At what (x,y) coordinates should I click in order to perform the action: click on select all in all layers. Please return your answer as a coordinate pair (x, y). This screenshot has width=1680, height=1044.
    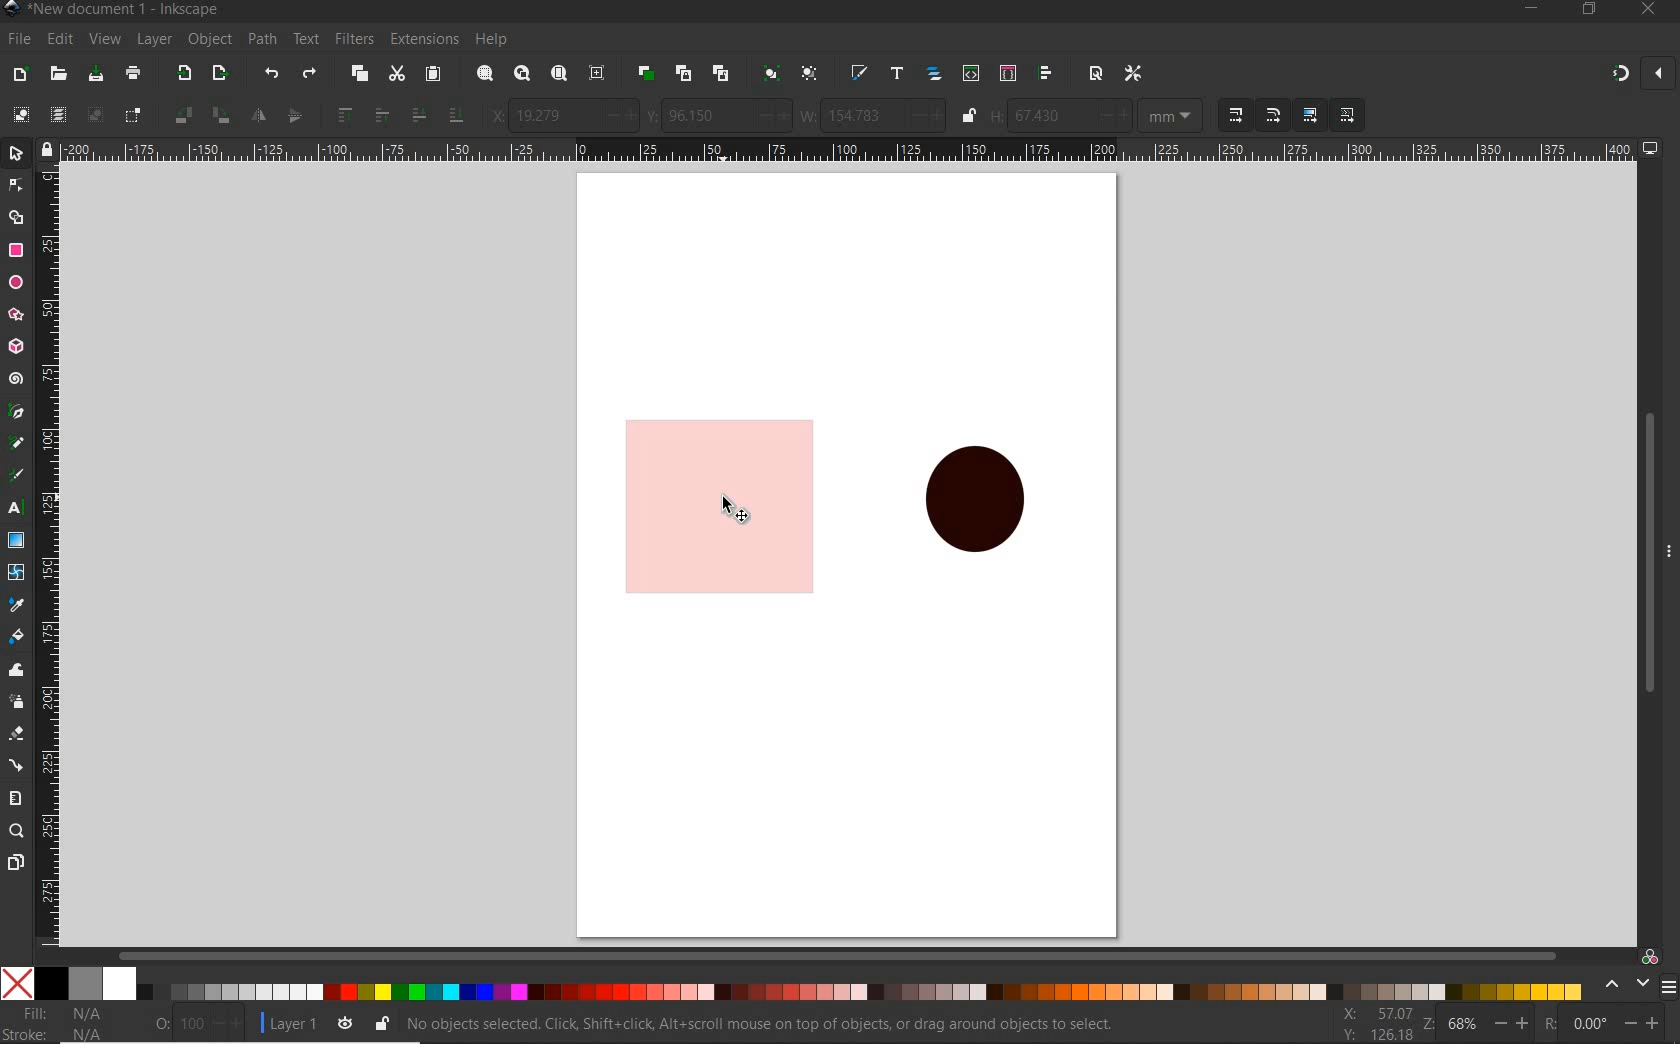
    Looking at the image, I should click on (54, 113).